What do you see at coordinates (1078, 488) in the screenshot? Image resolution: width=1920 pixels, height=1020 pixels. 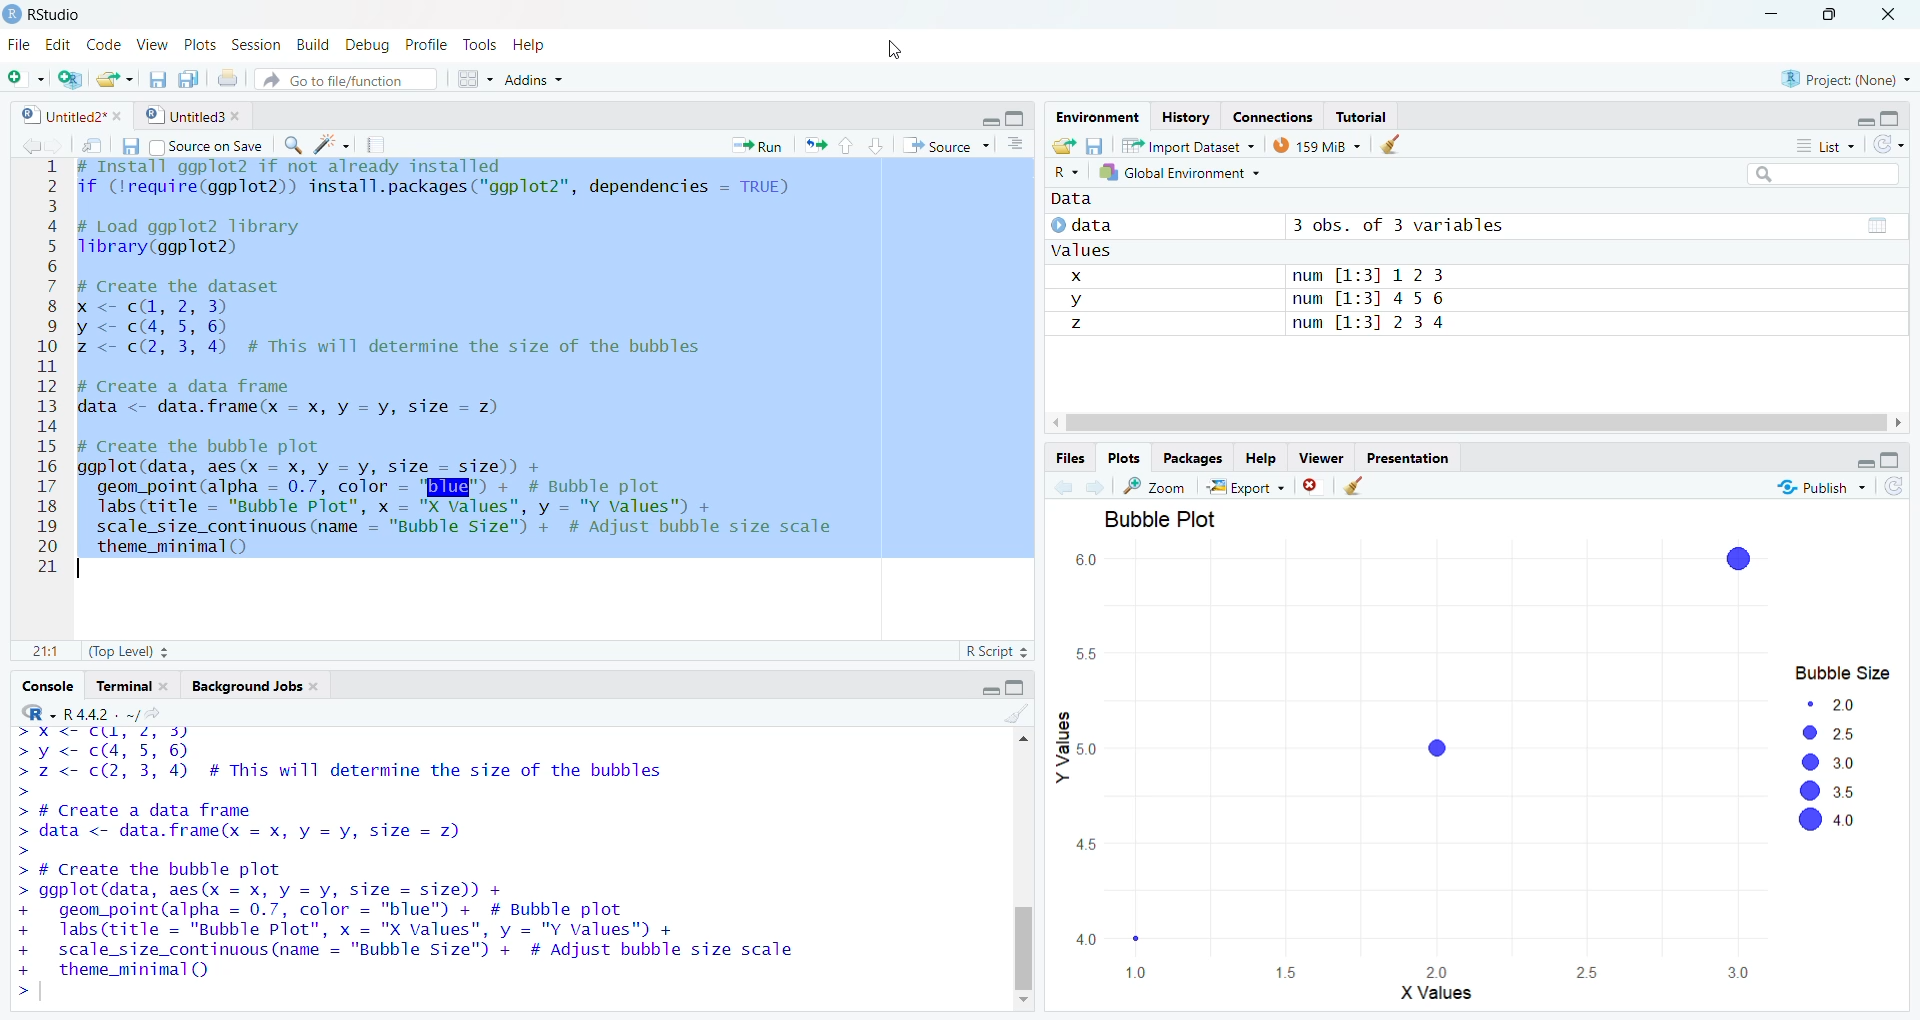 I see `forward/backward` at bounding box center [1078, 488].